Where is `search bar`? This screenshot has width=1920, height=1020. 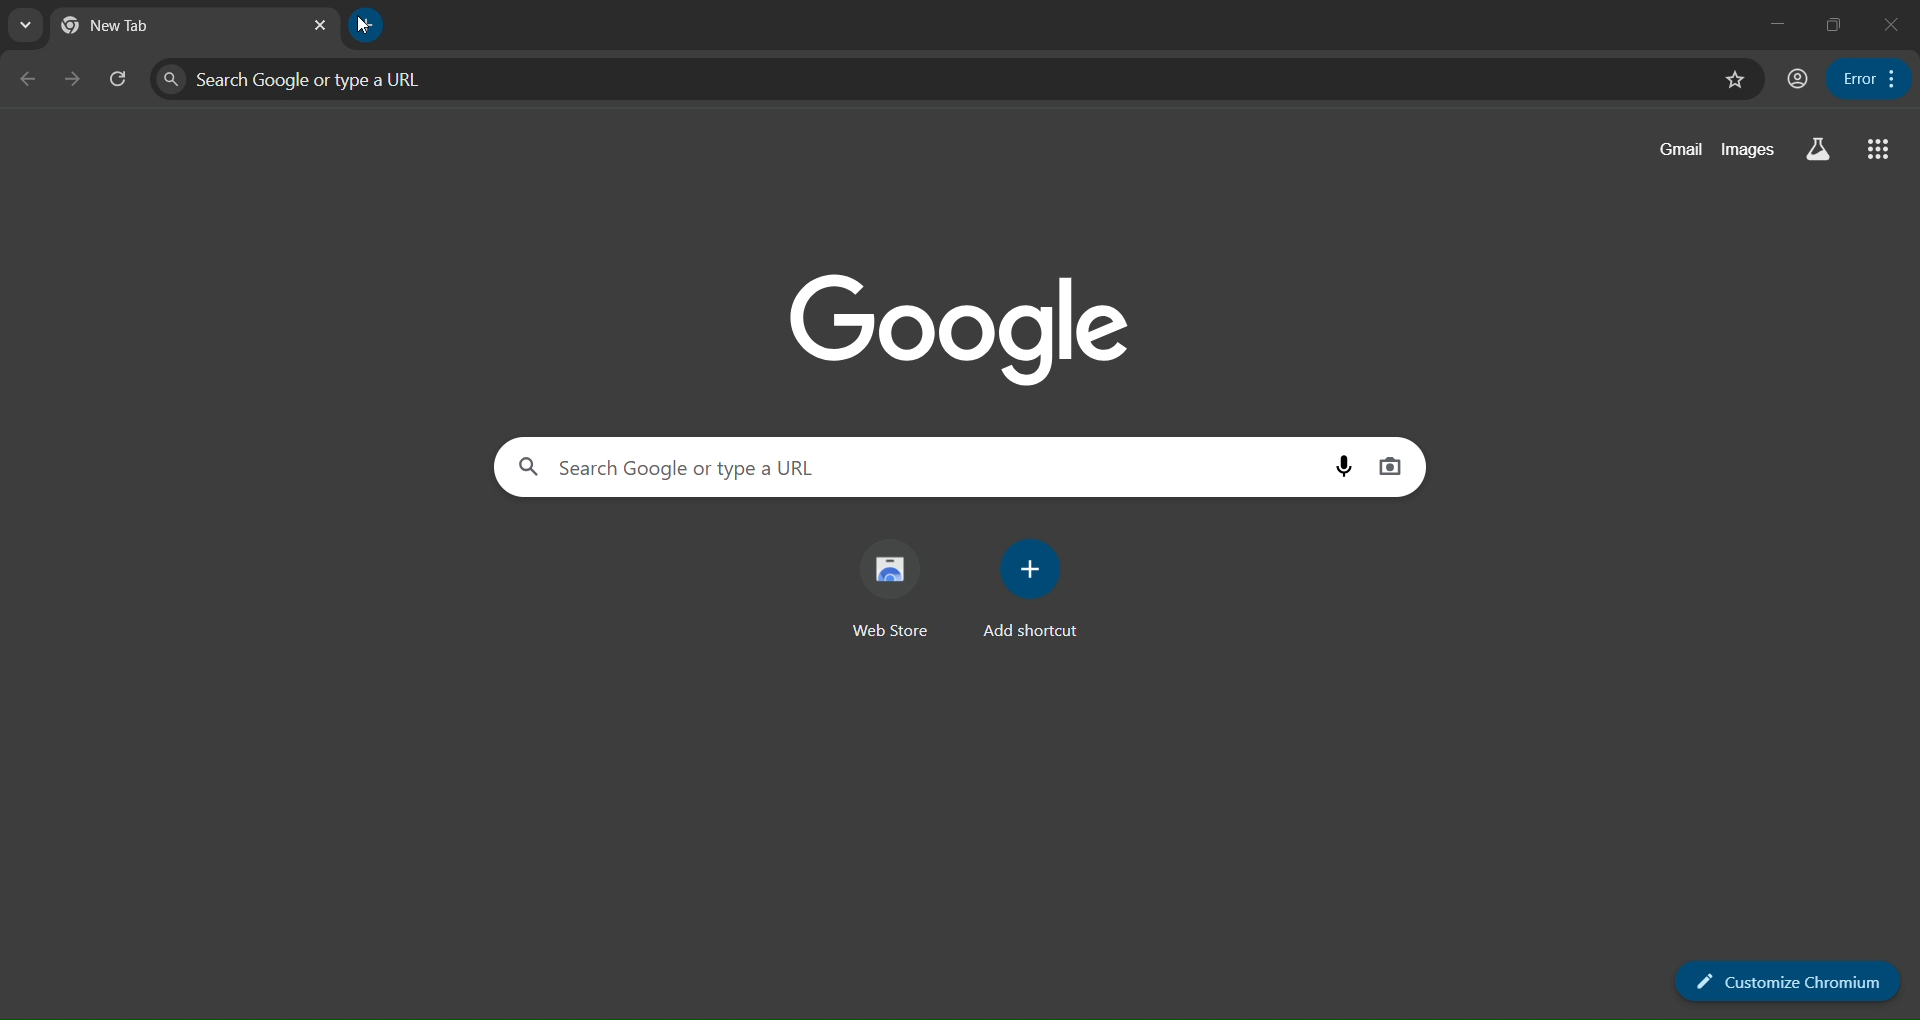 search bar is located at coordinates (942, 79).